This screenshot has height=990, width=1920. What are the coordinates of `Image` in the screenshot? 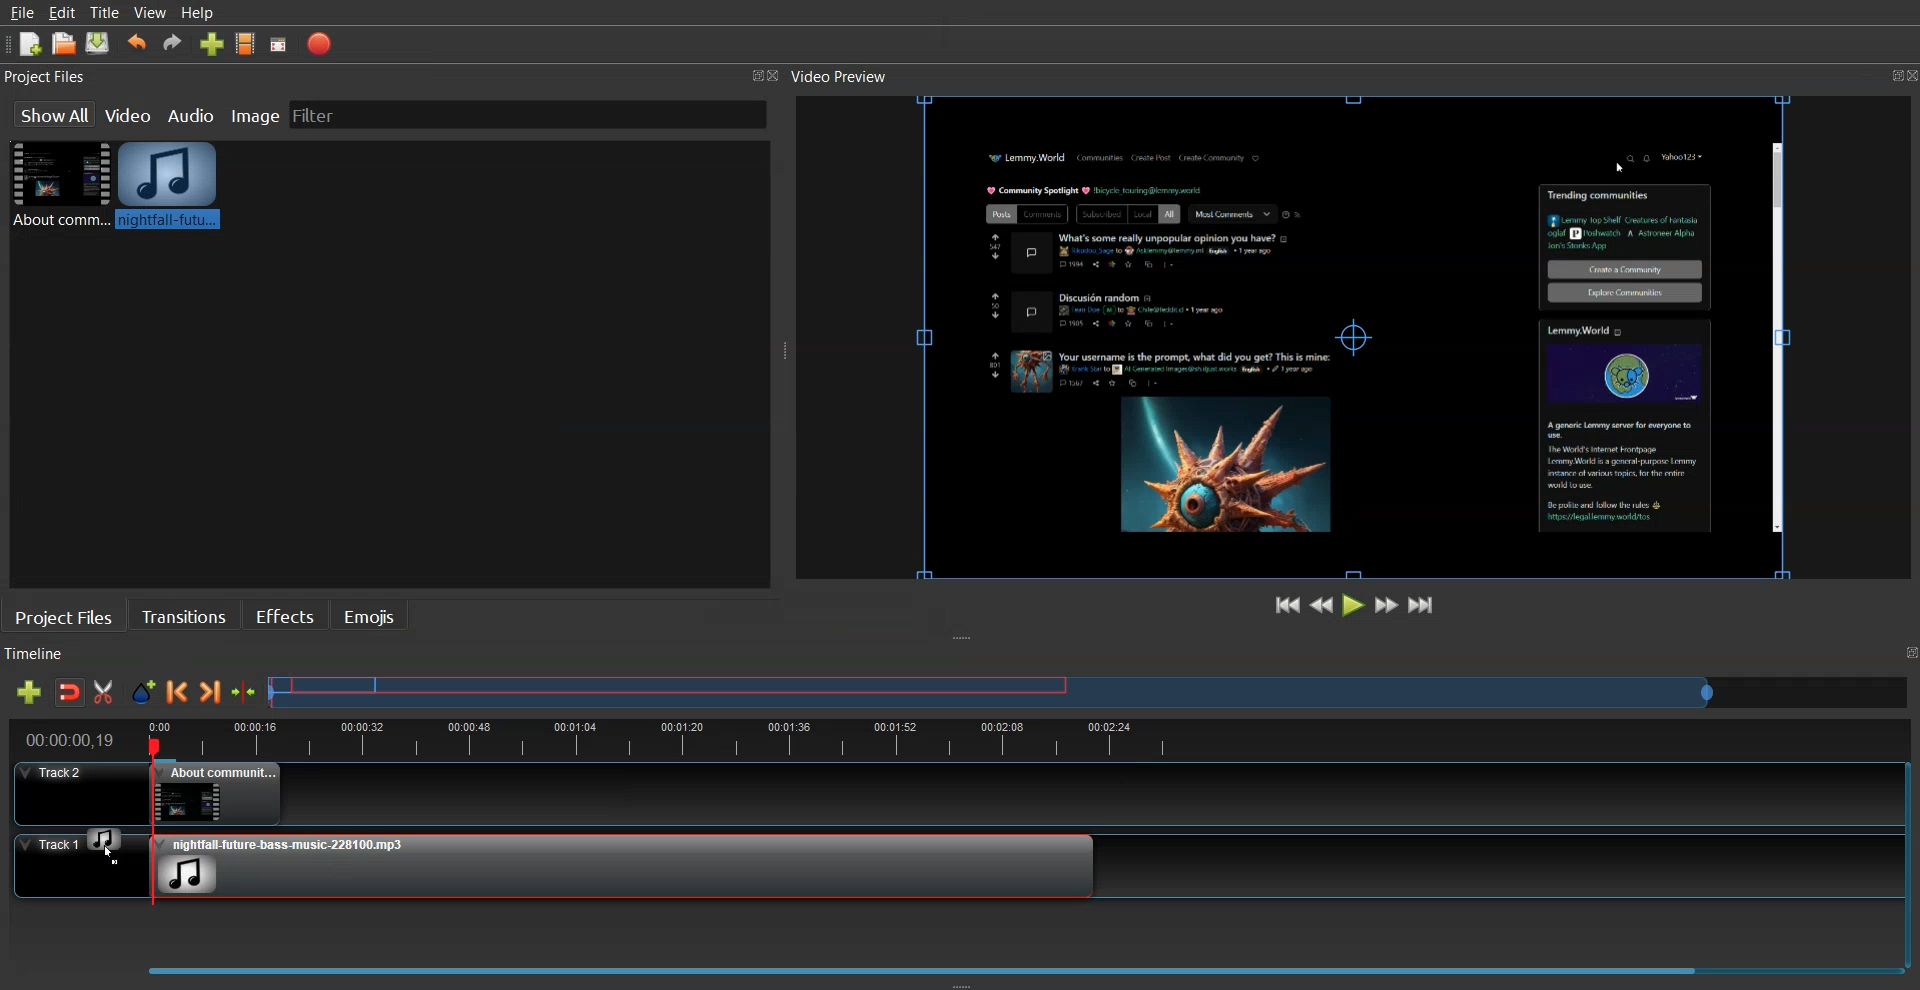 It's located at (255, 113).